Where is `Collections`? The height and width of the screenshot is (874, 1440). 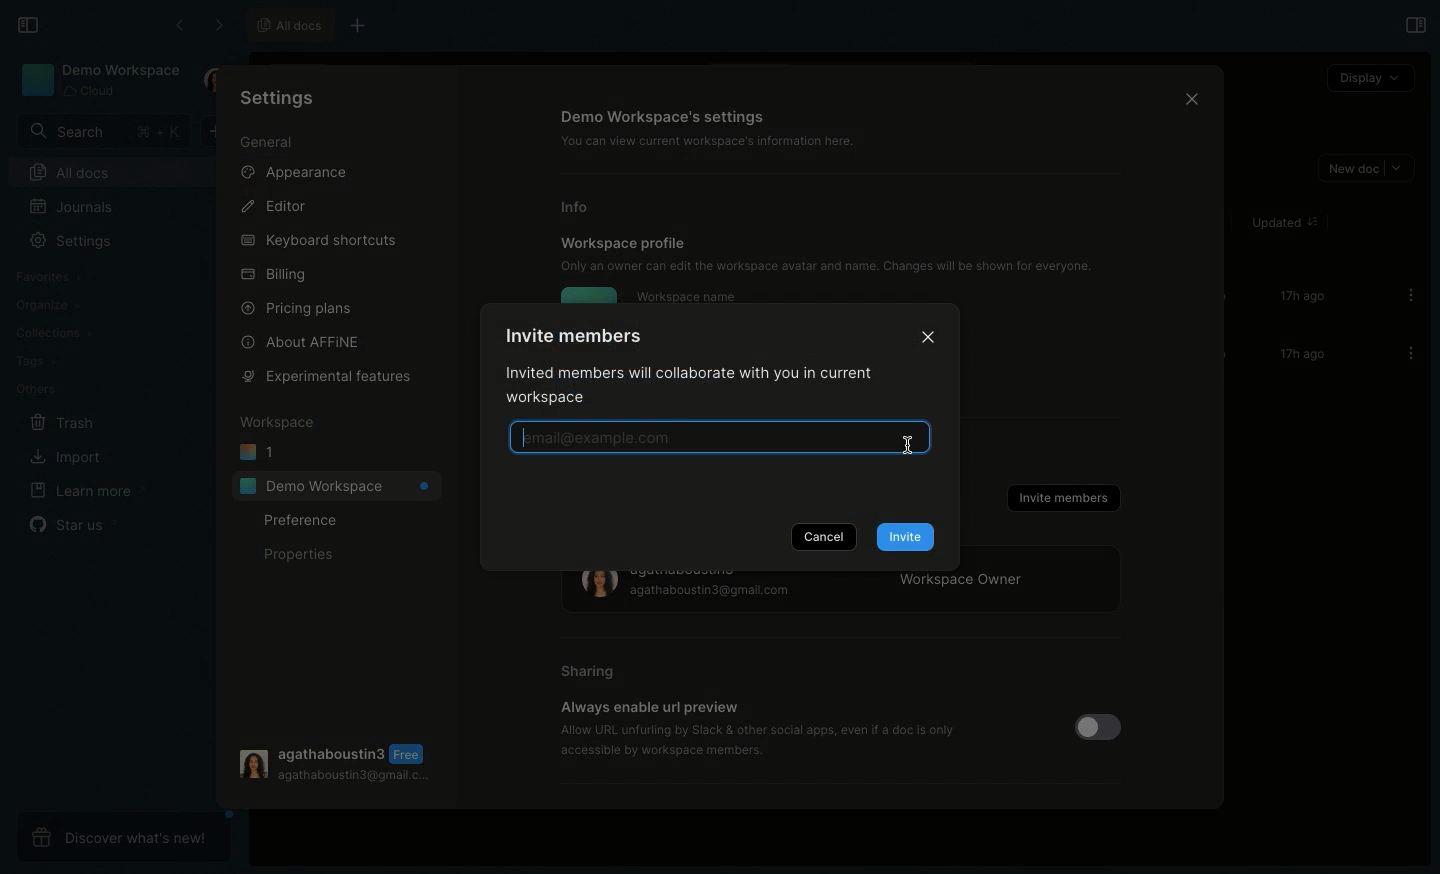
Collections is located at coordinates (53, 331).